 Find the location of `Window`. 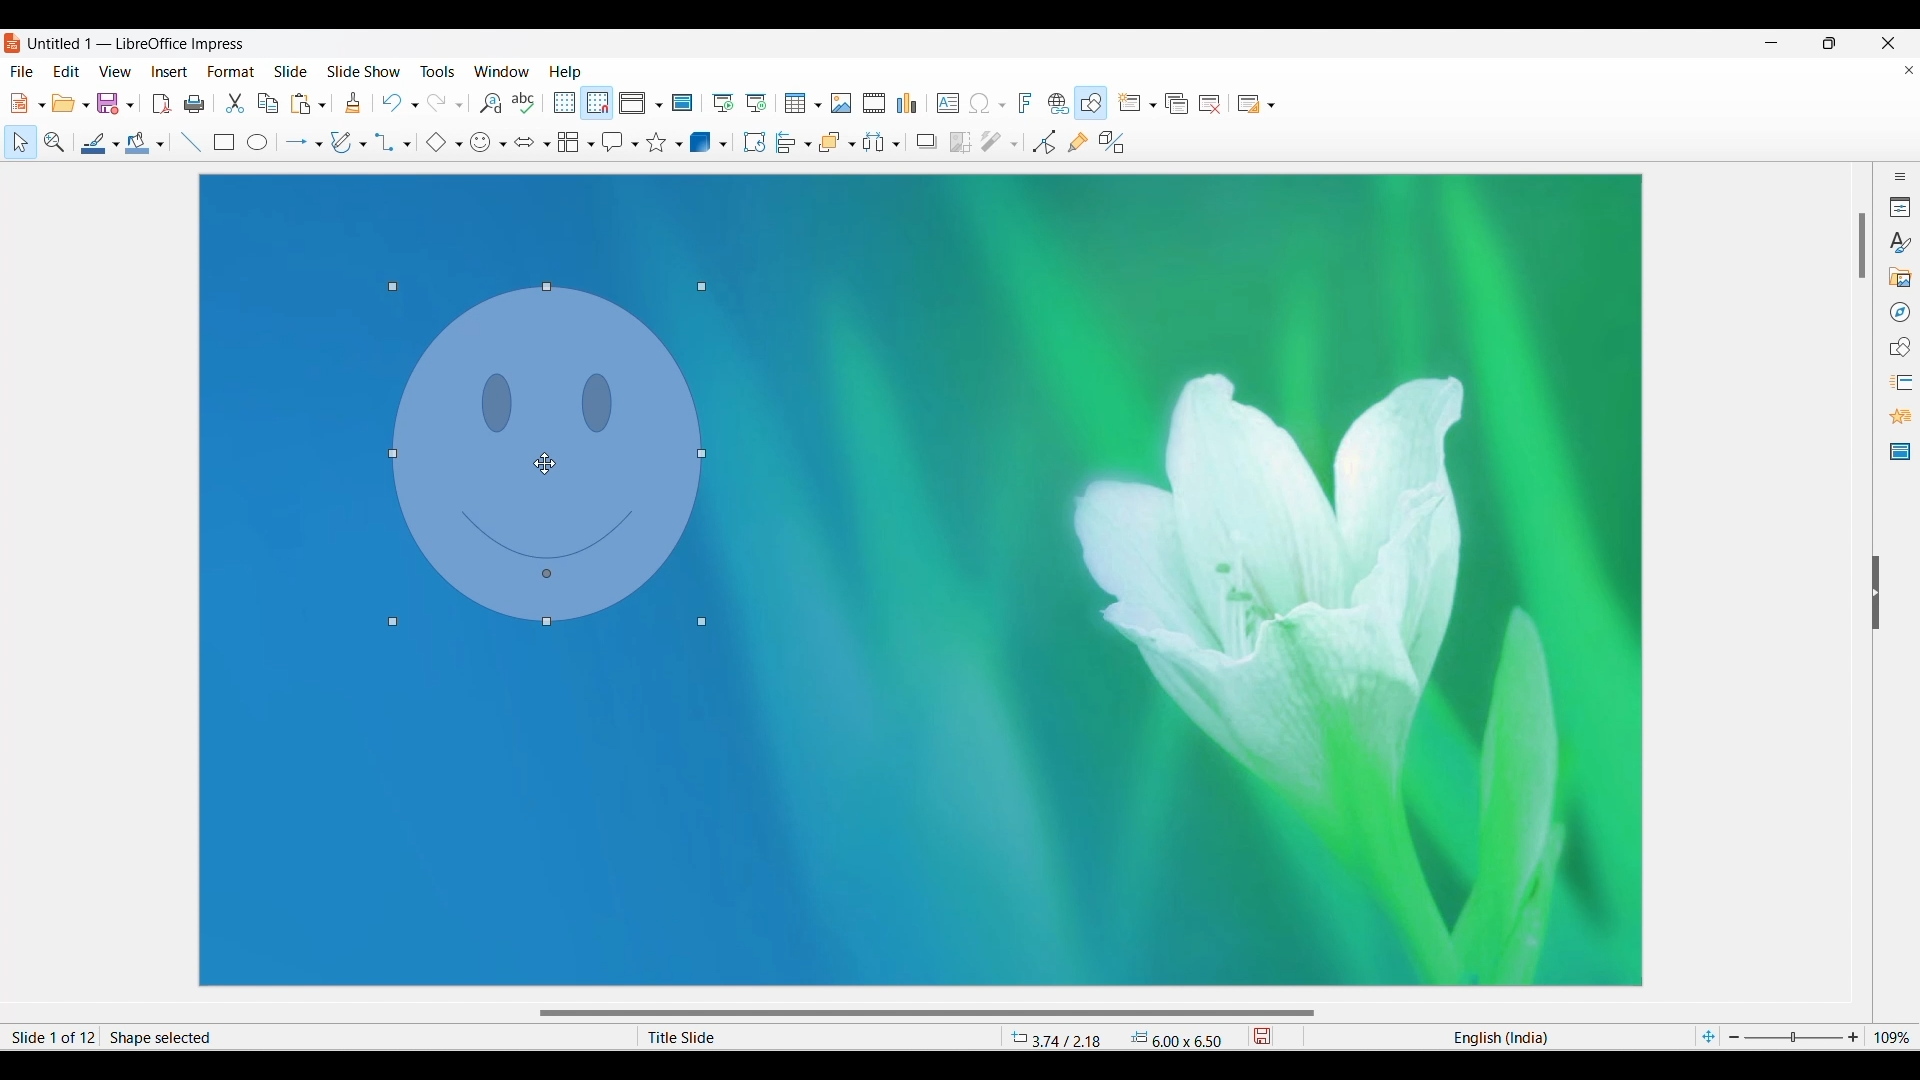

Window is located at coordinates (502, 71).